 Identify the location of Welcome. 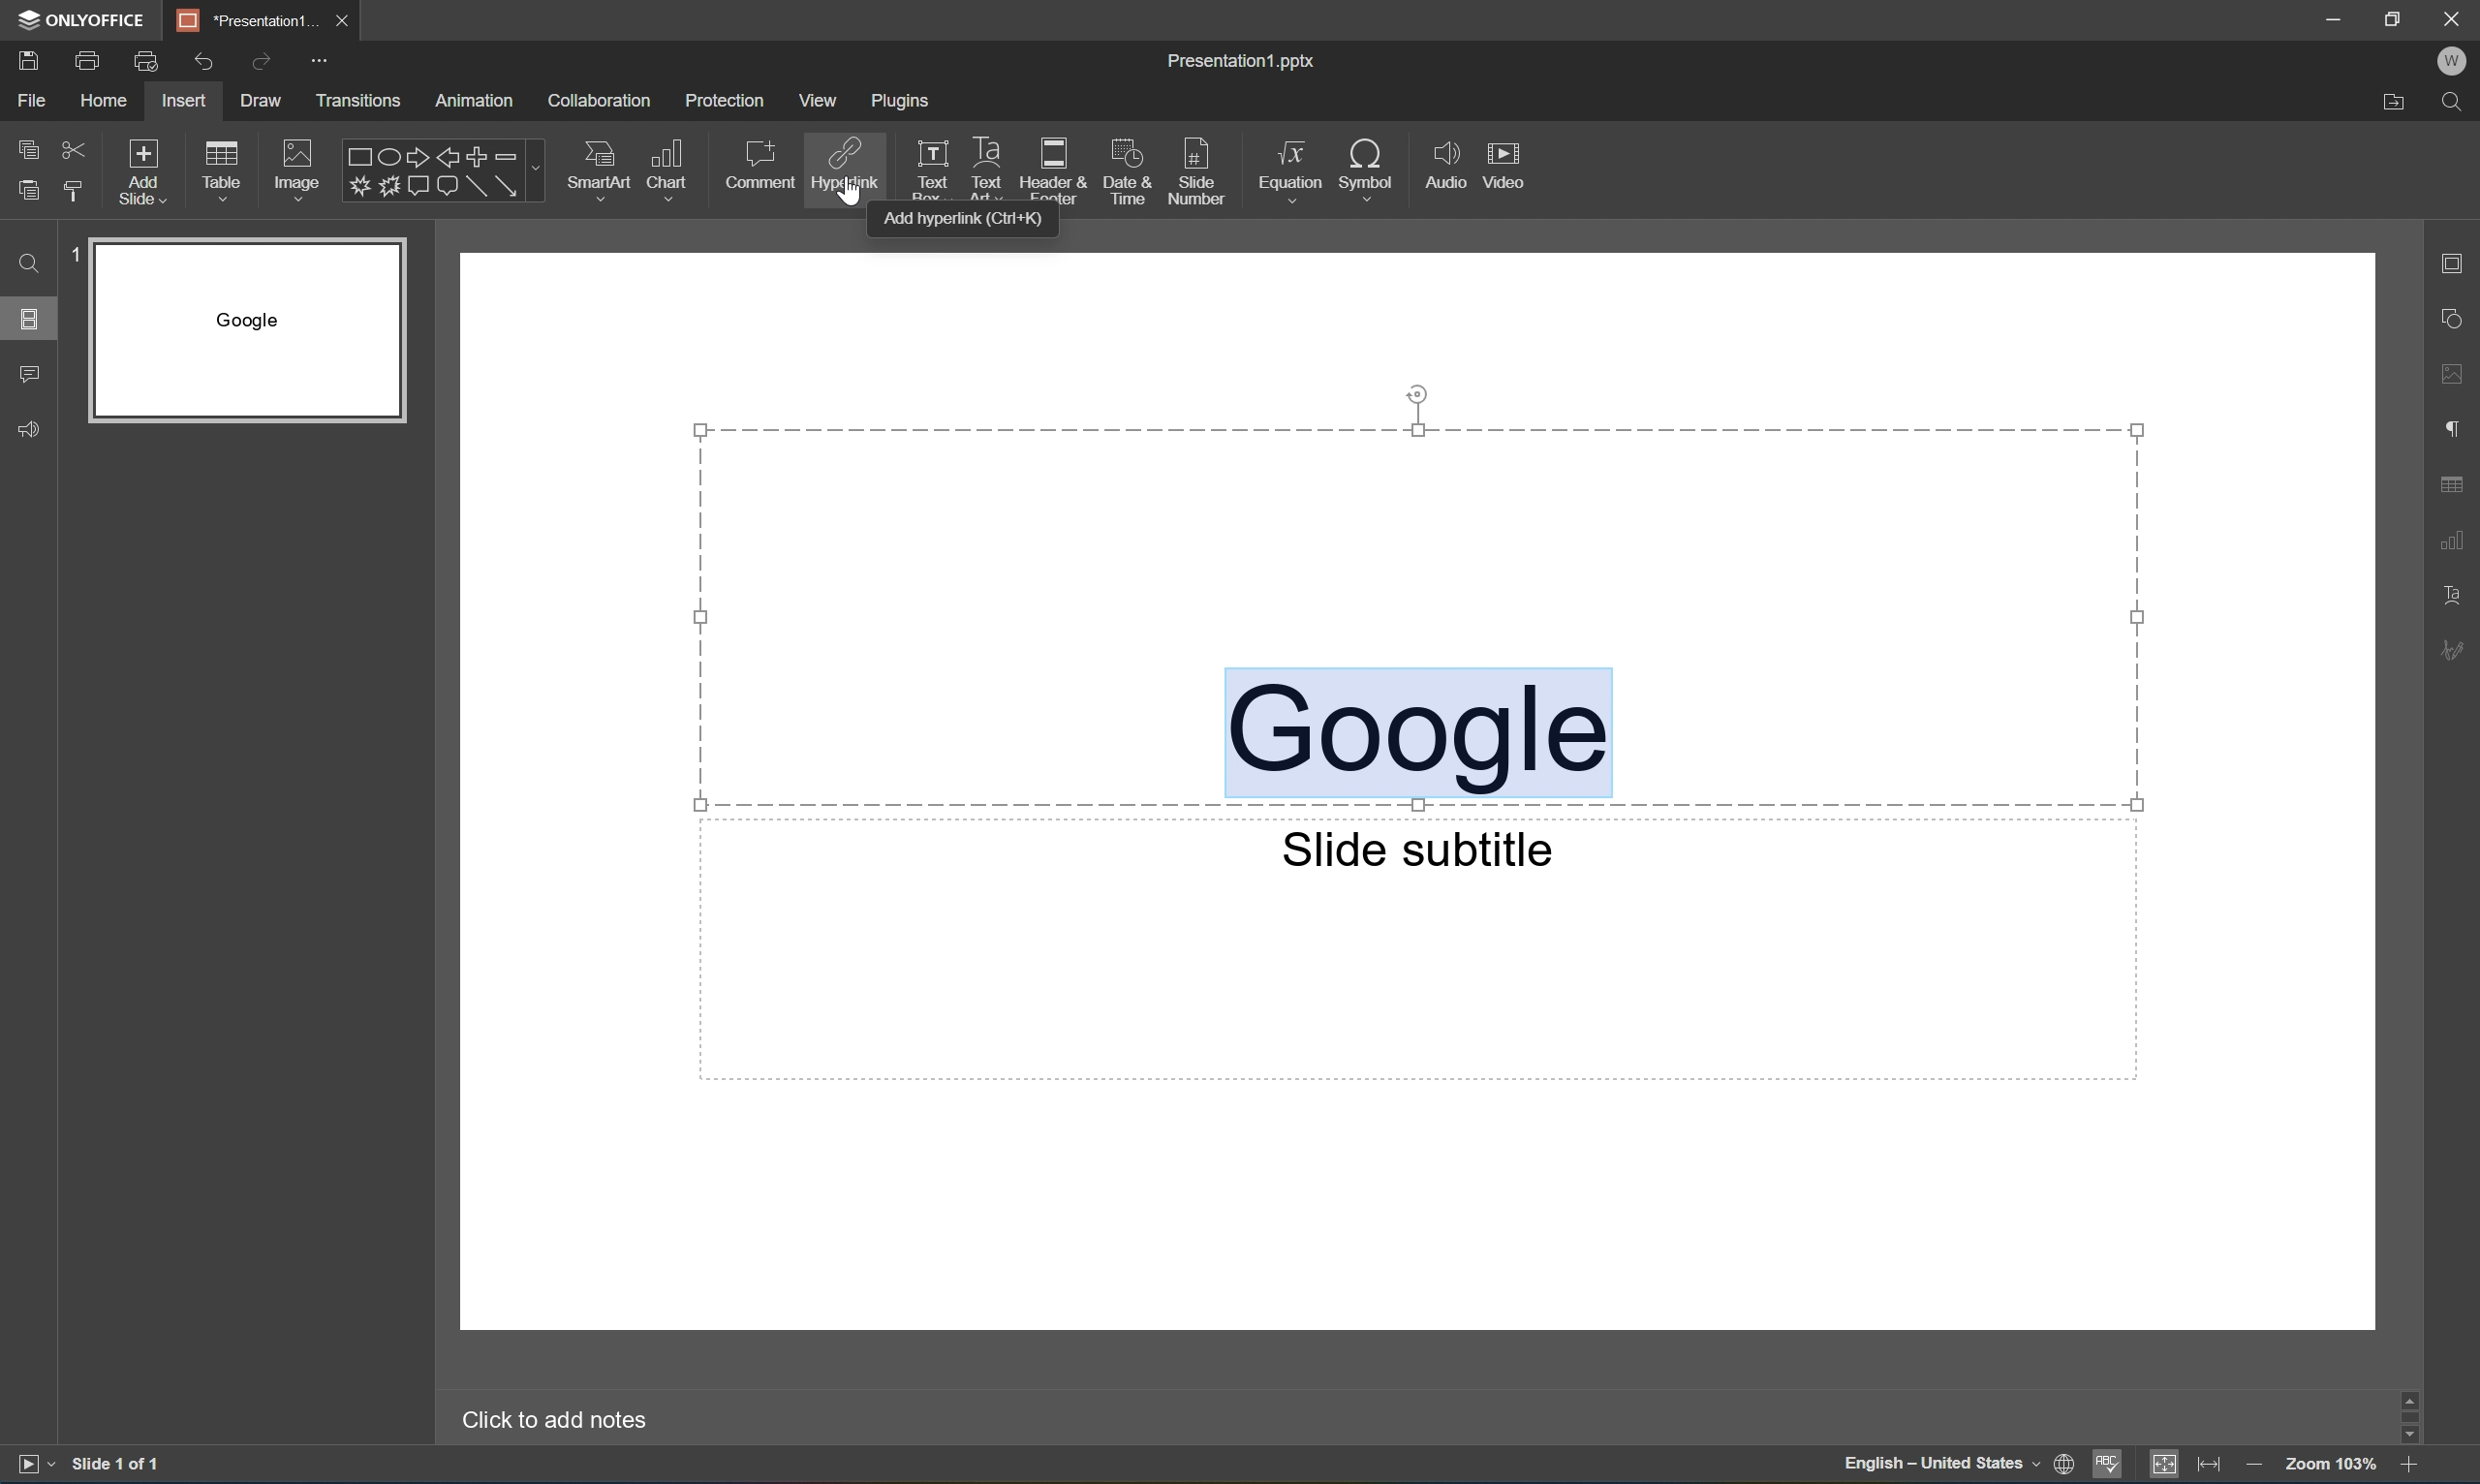
(2452, 61).